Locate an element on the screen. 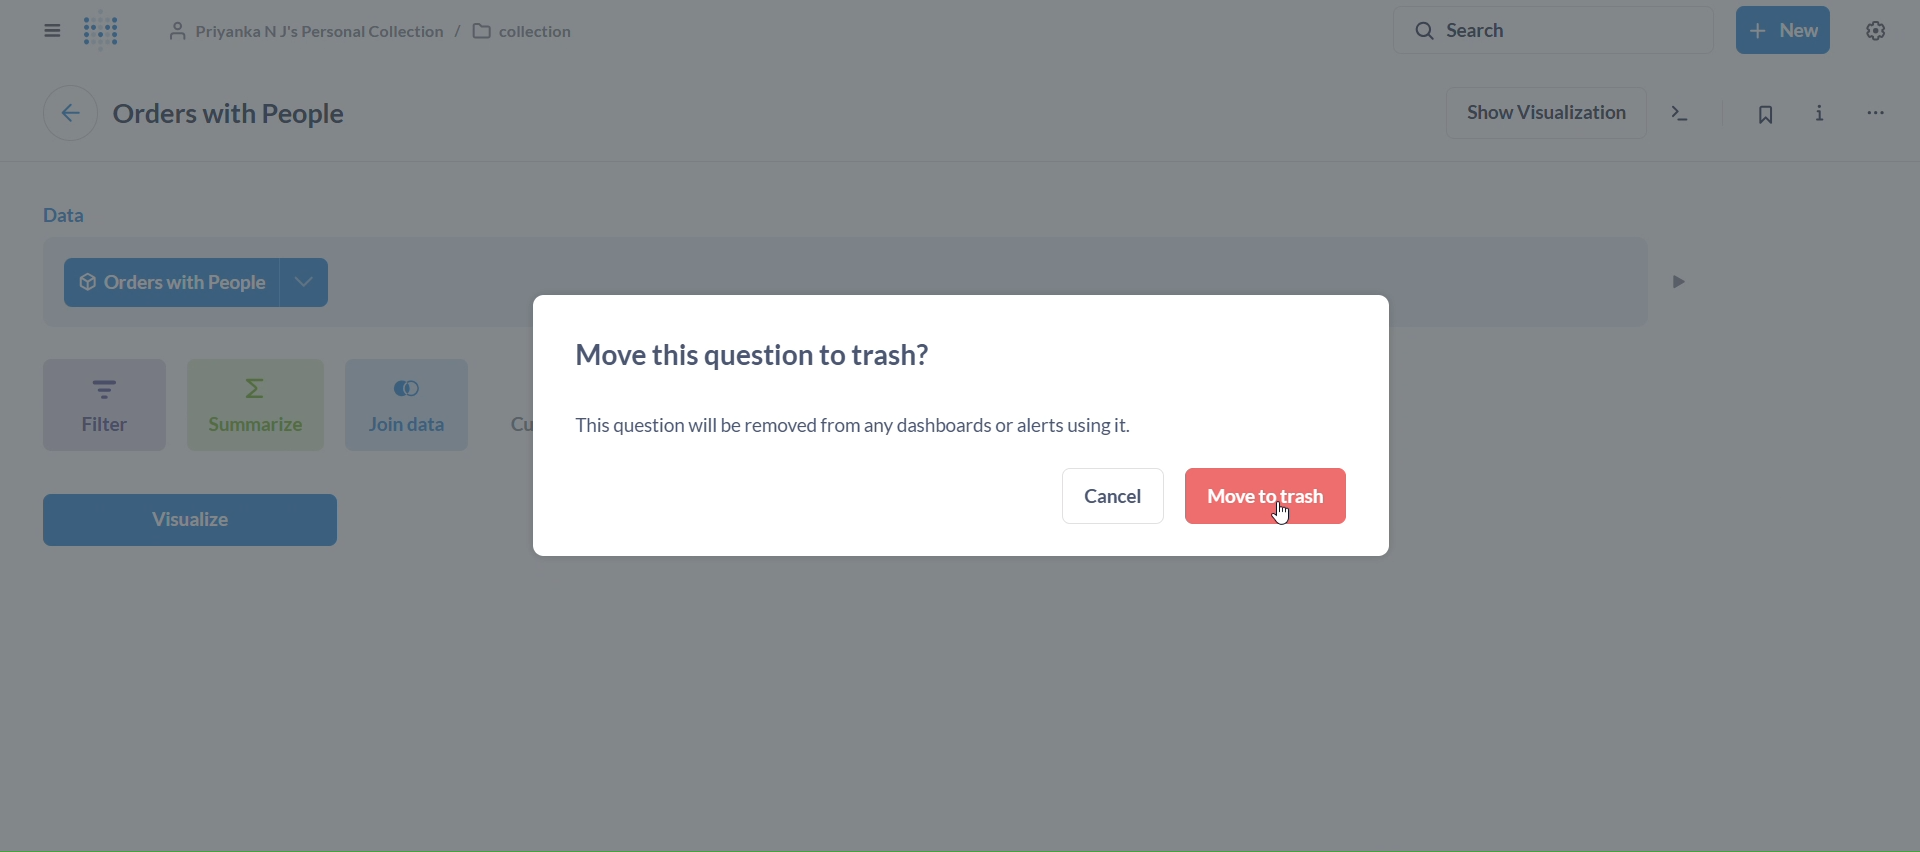  Settings is located at coordinates (1878, 29).